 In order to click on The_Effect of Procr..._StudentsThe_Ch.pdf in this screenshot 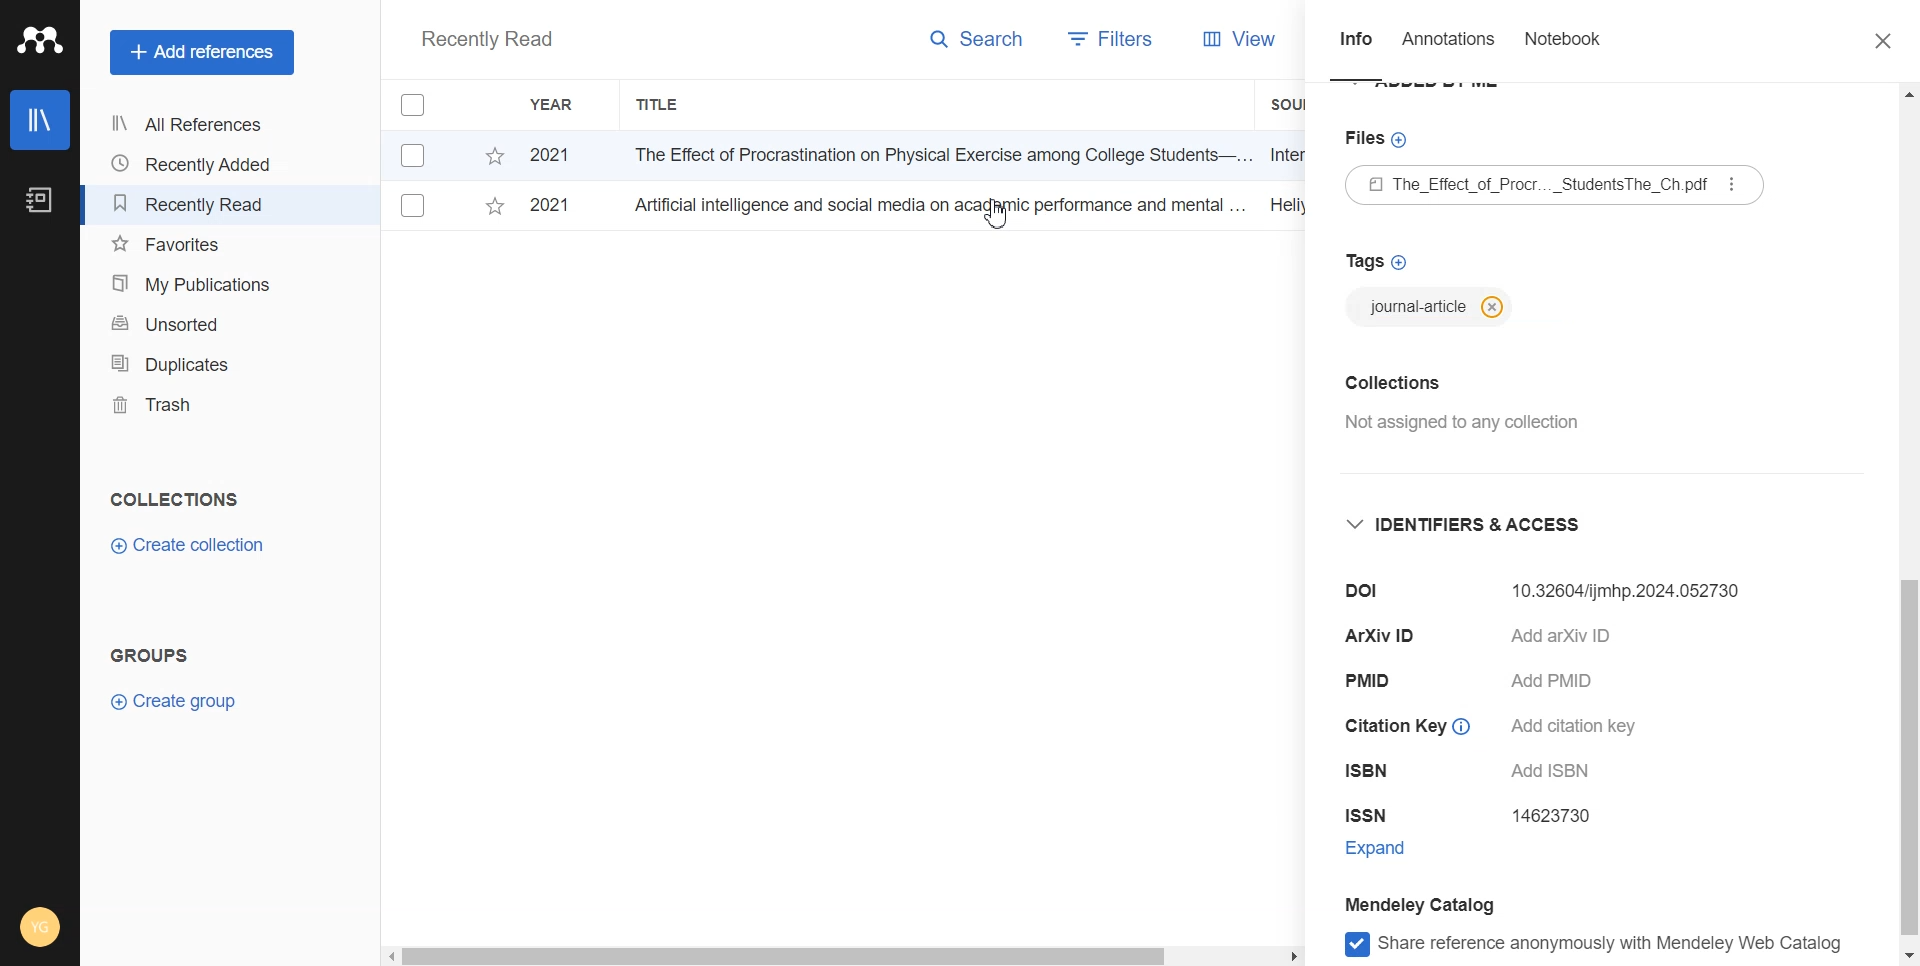, I will do `click(1525, 187)`.